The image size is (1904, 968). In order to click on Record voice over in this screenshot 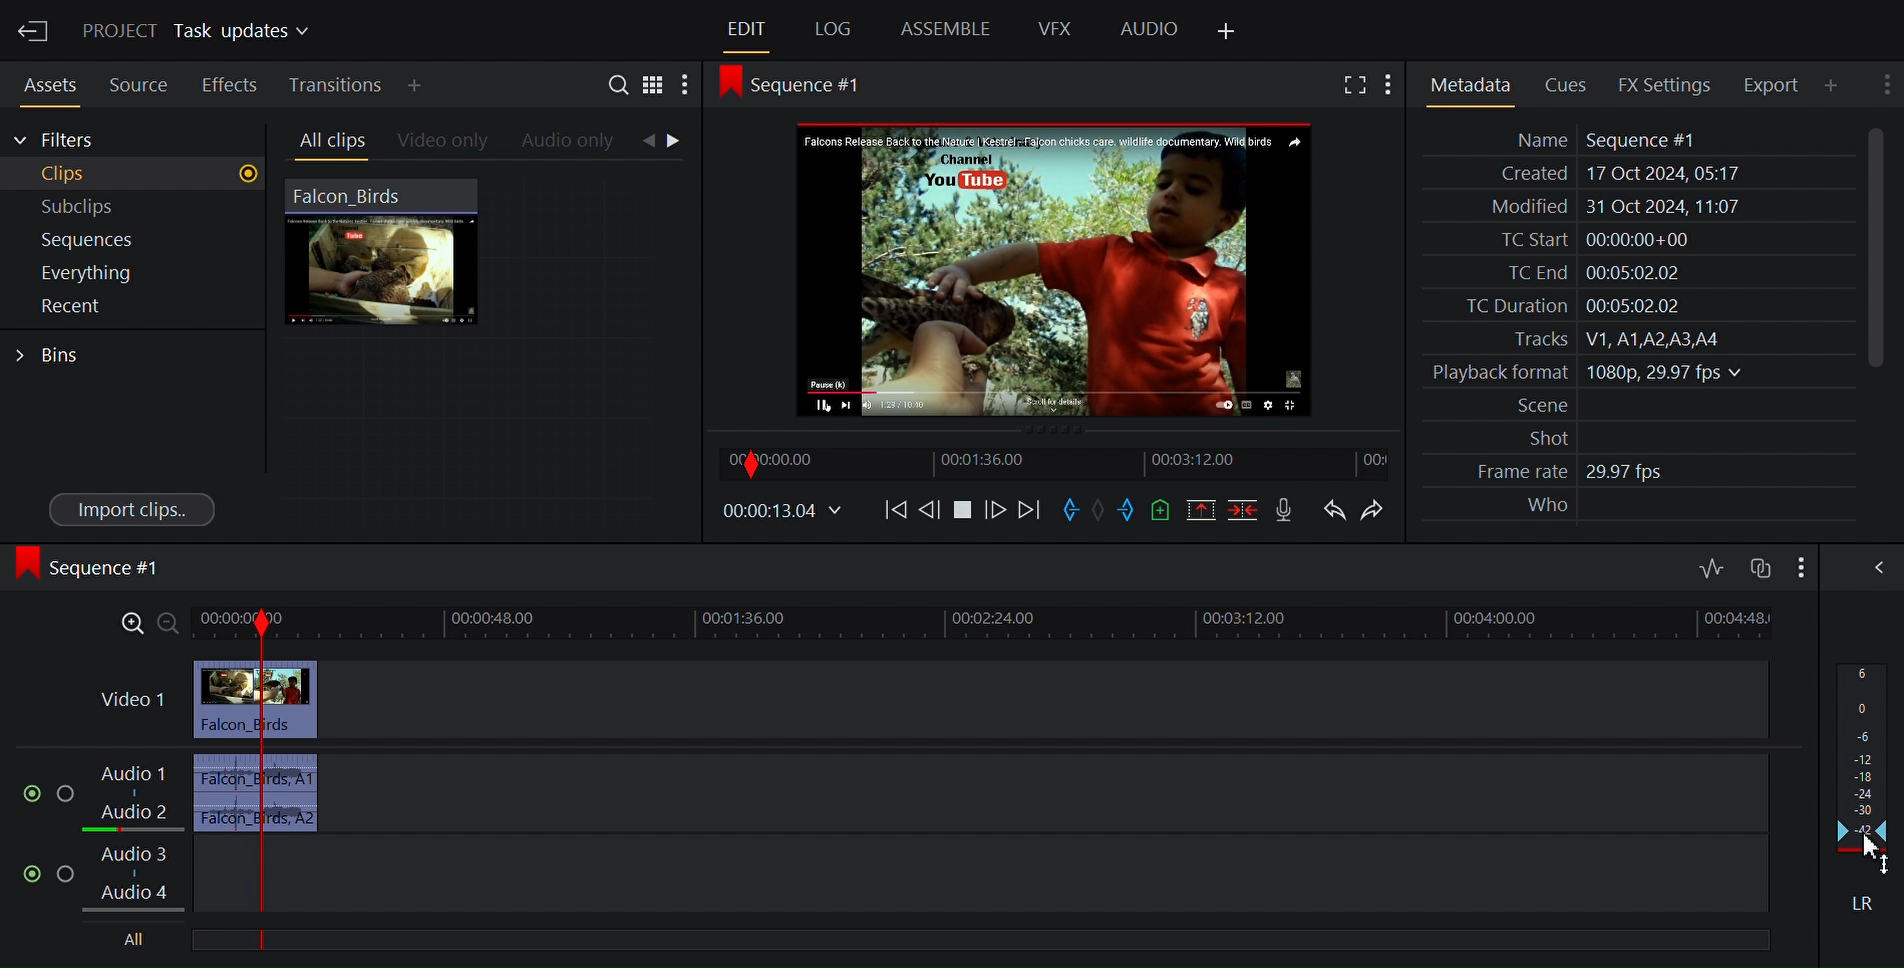, I will do `click(1287, 510)`.